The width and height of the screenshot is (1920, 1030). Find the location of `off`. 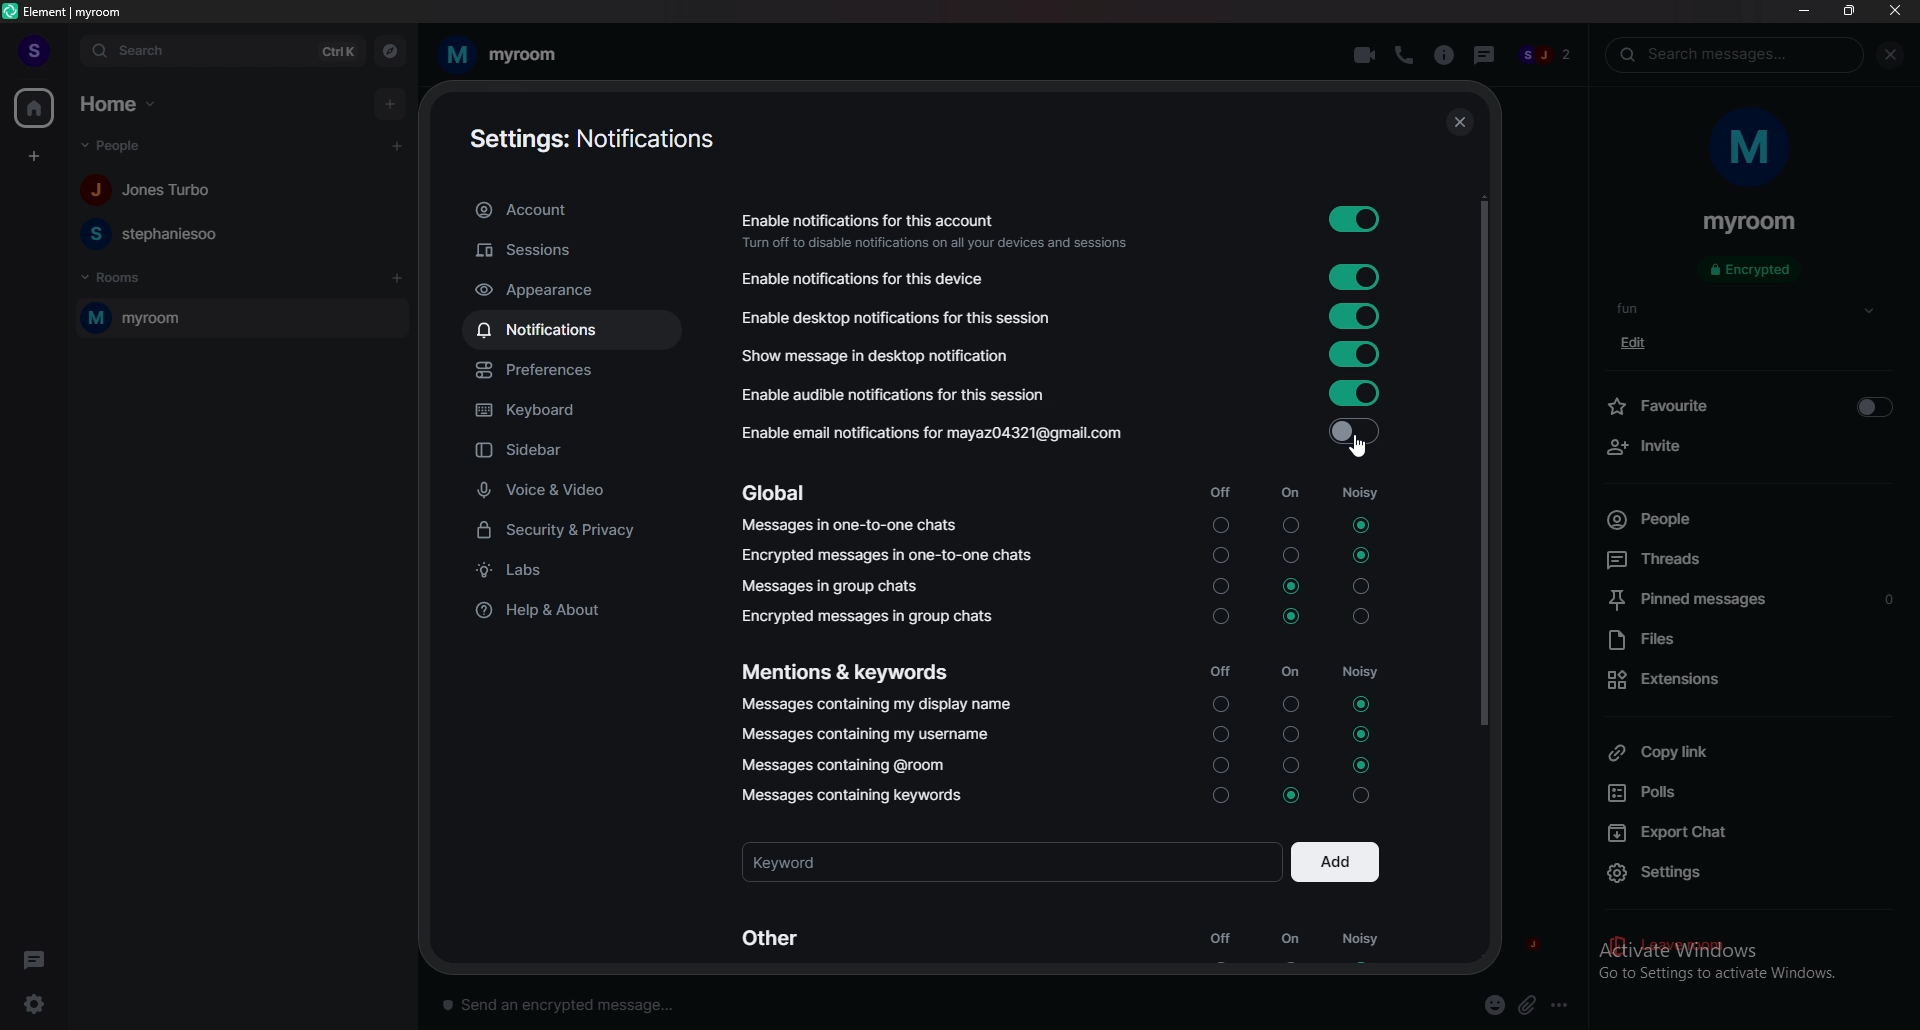

off is located at coordinates (1220, 943).